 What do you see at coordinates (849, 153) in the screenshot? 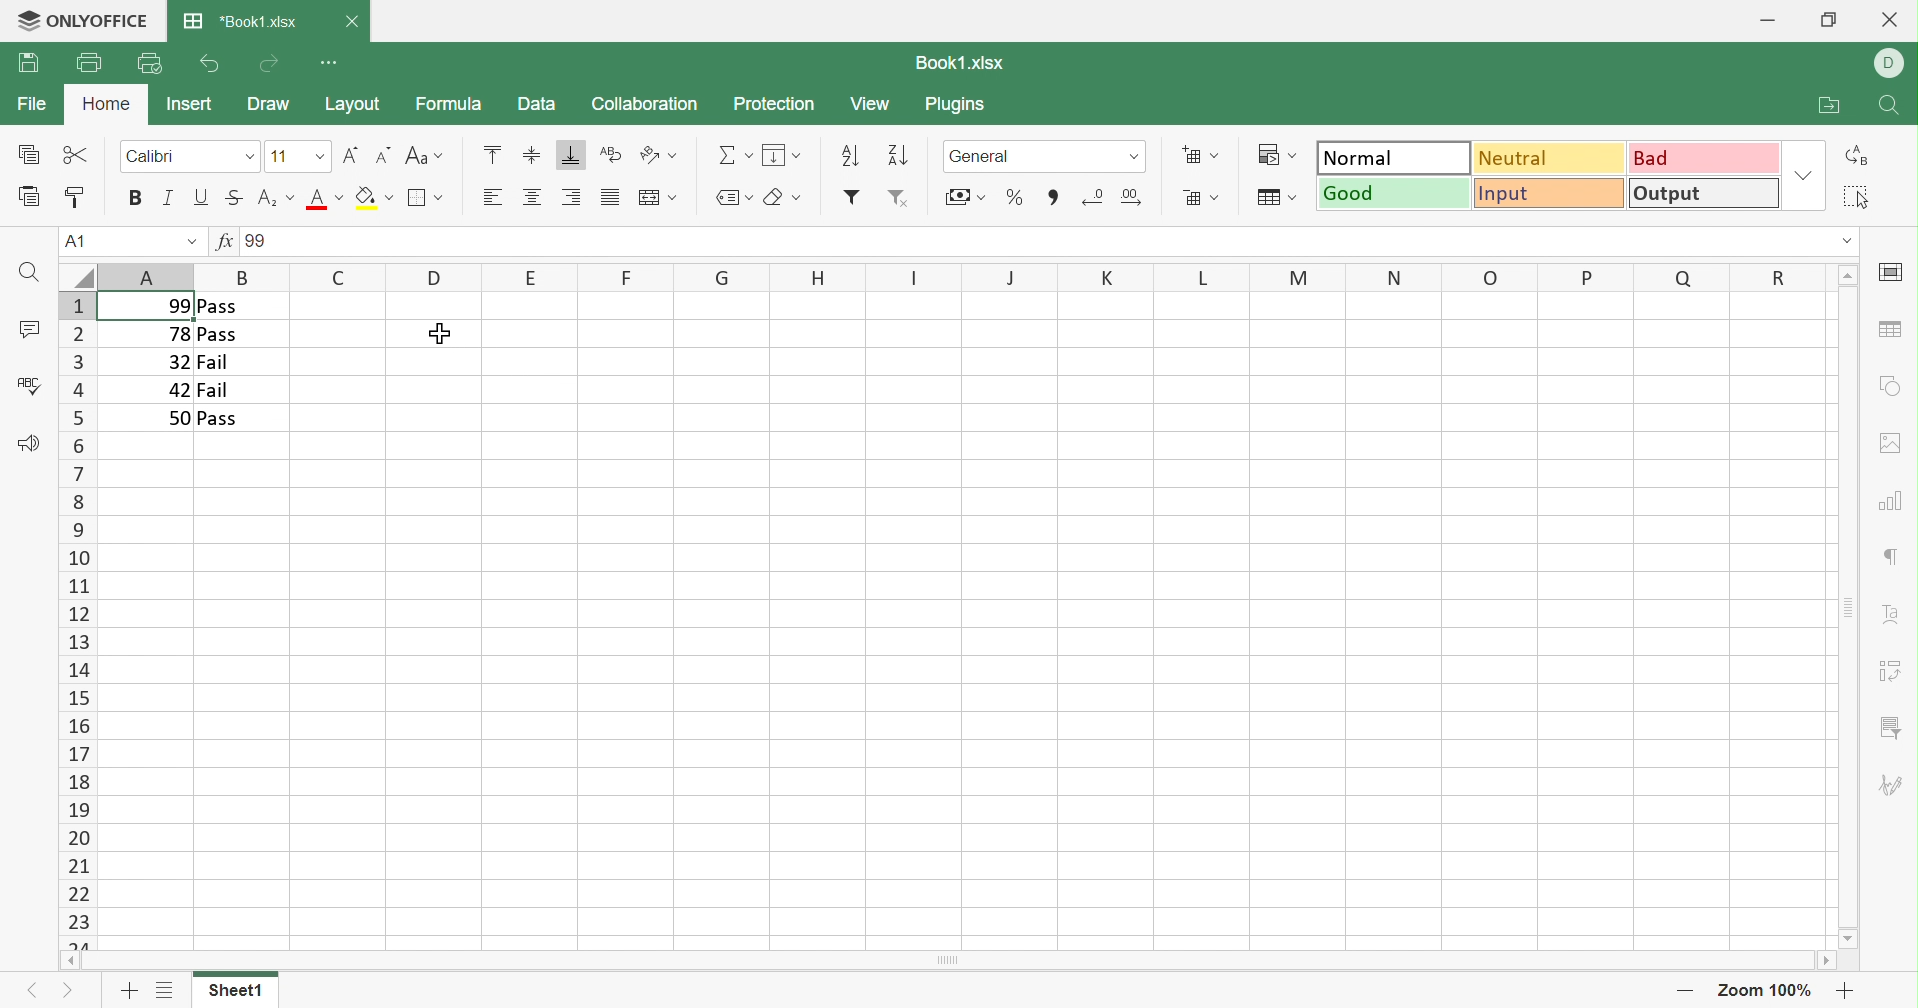
I see `Sort descending` at bounding box center [849, 153].